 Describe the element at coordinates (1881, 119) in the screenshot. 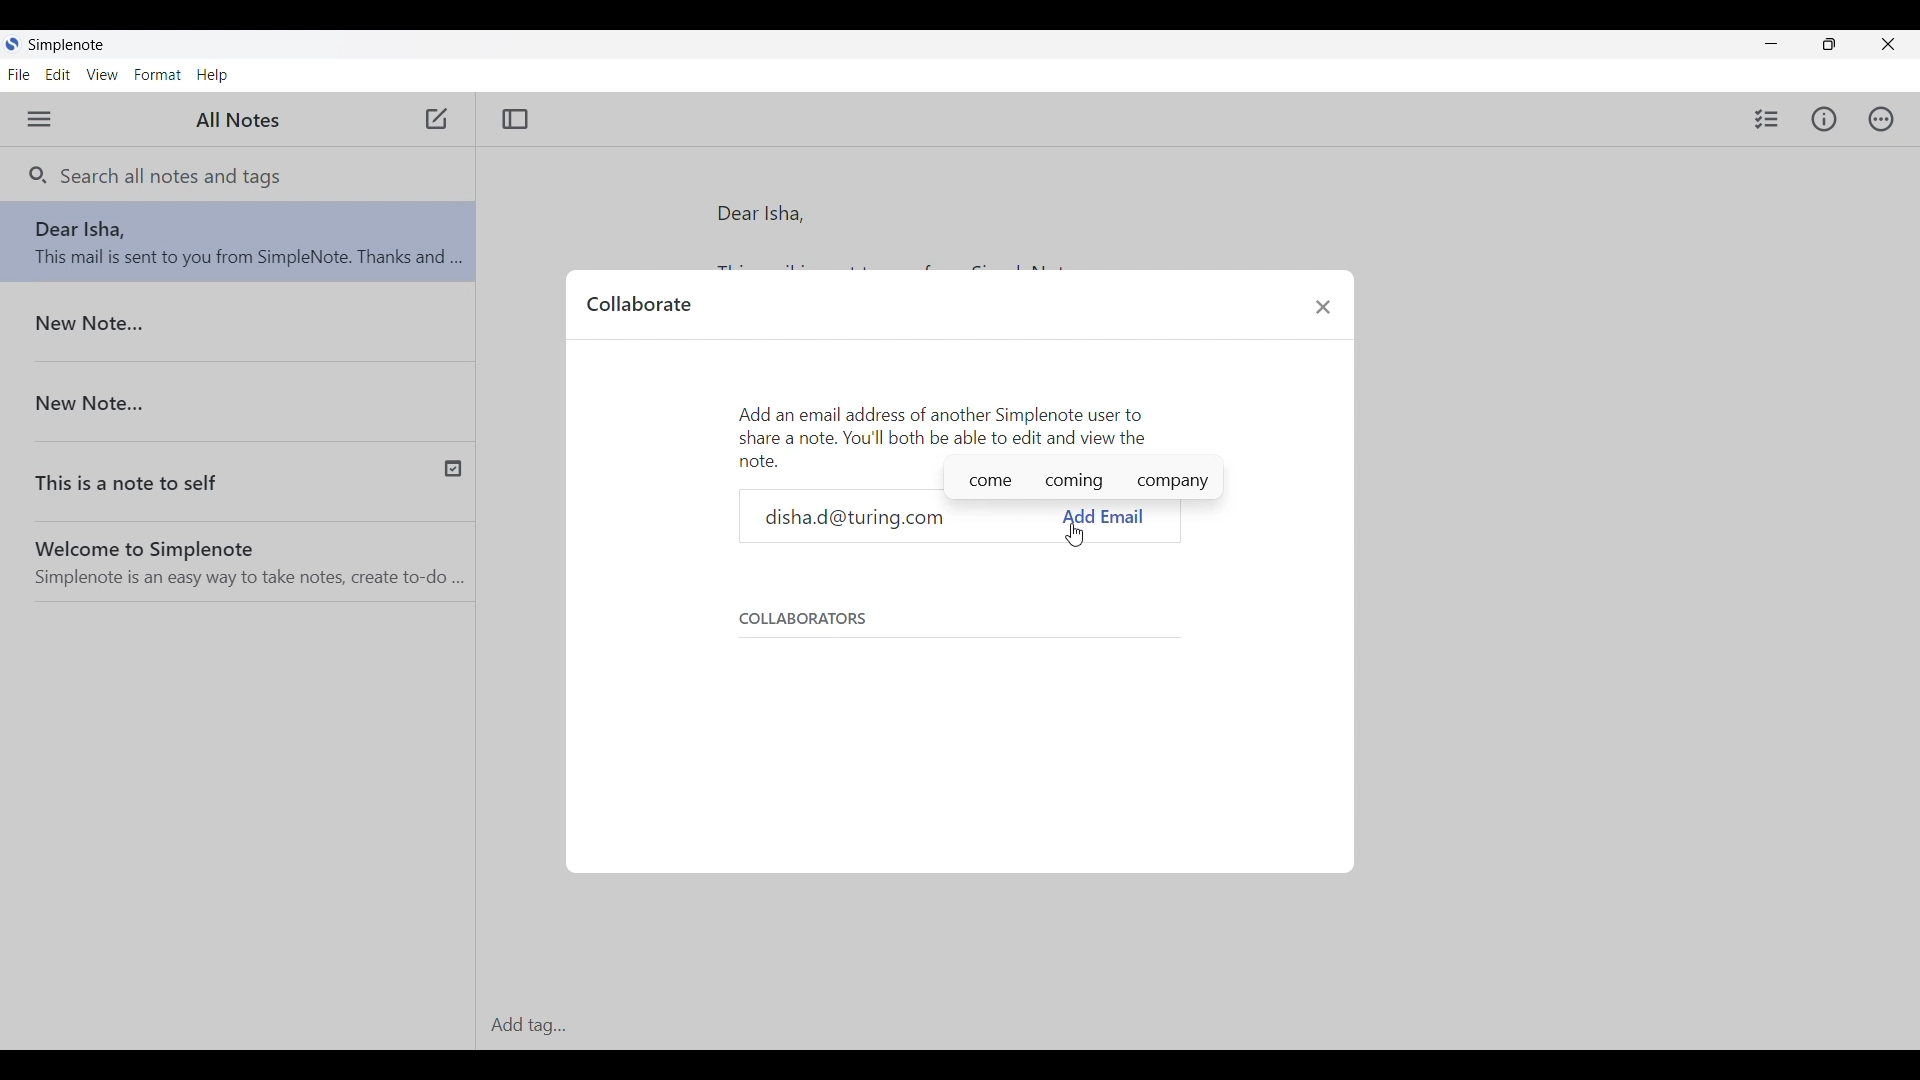

I see `Actions` at that location.